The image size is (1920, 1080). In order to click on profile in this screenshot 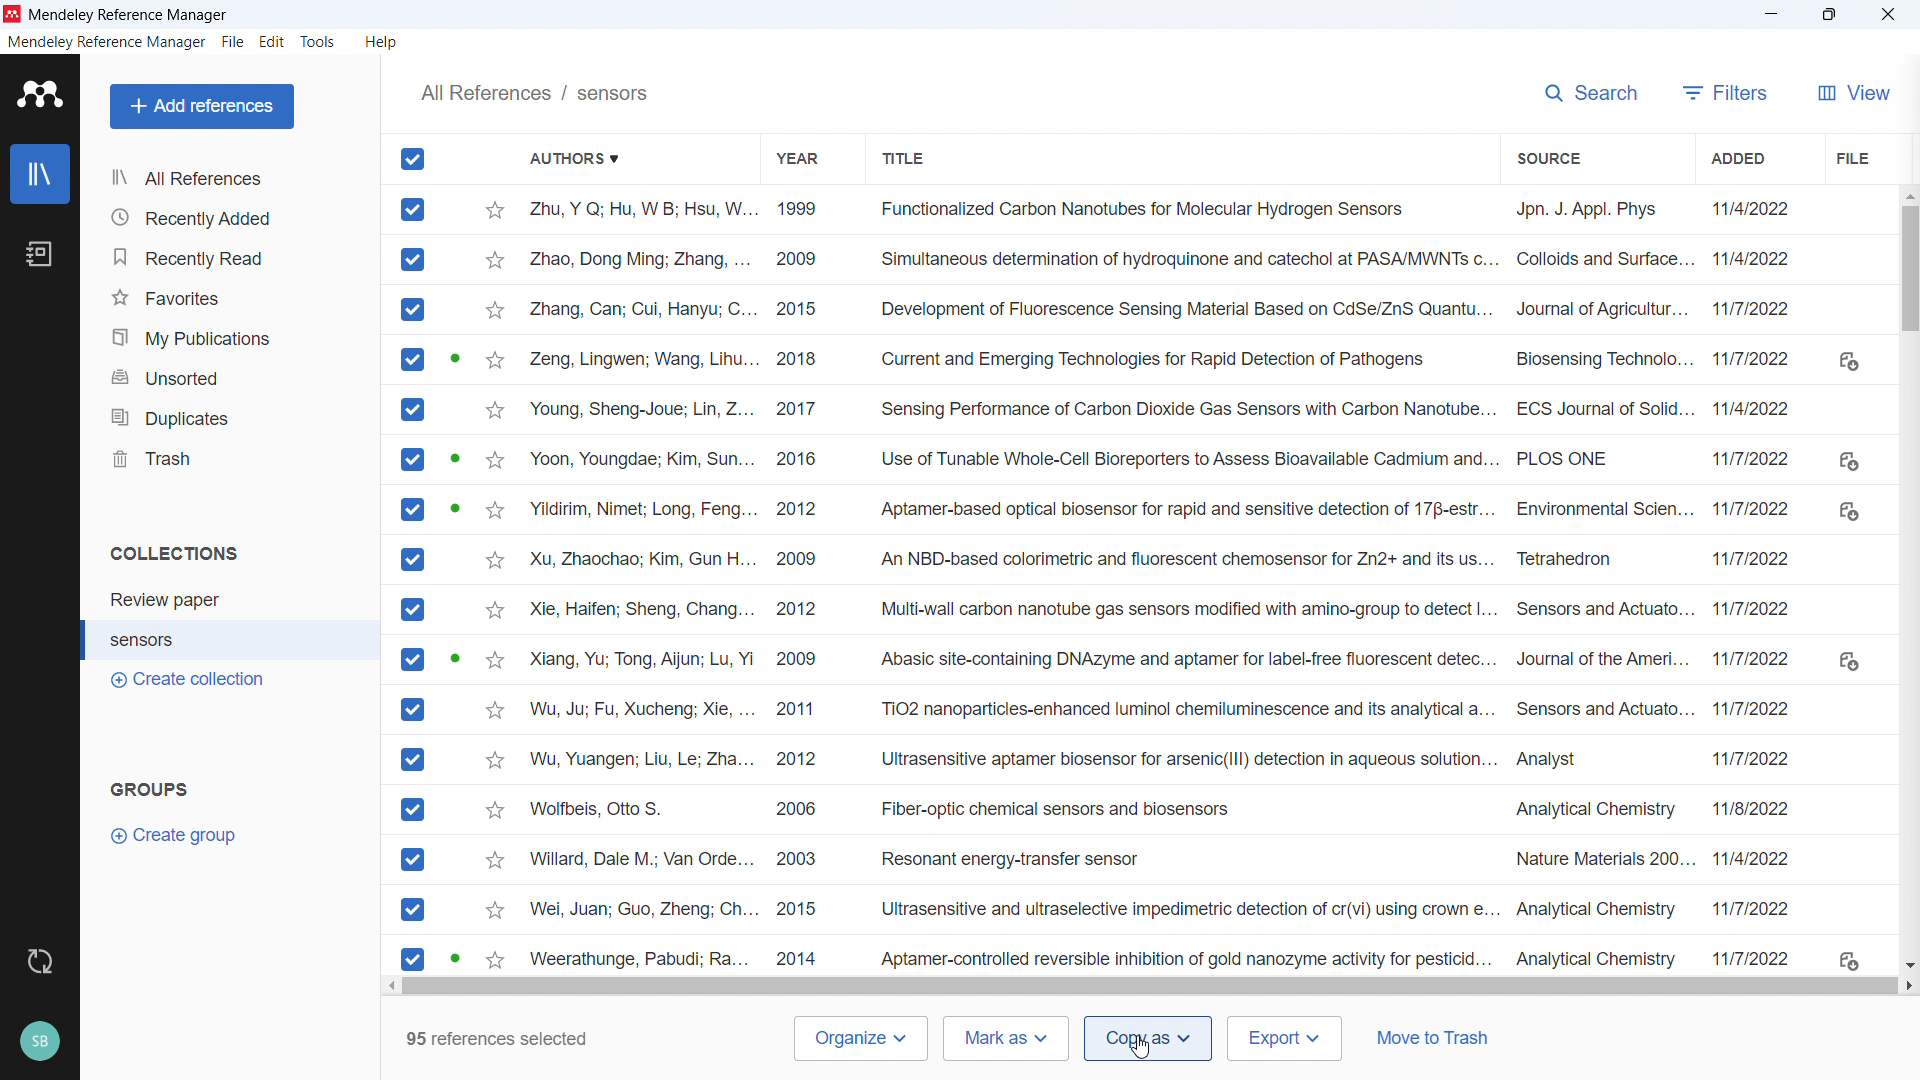, I will do `click(40, 1042)`.